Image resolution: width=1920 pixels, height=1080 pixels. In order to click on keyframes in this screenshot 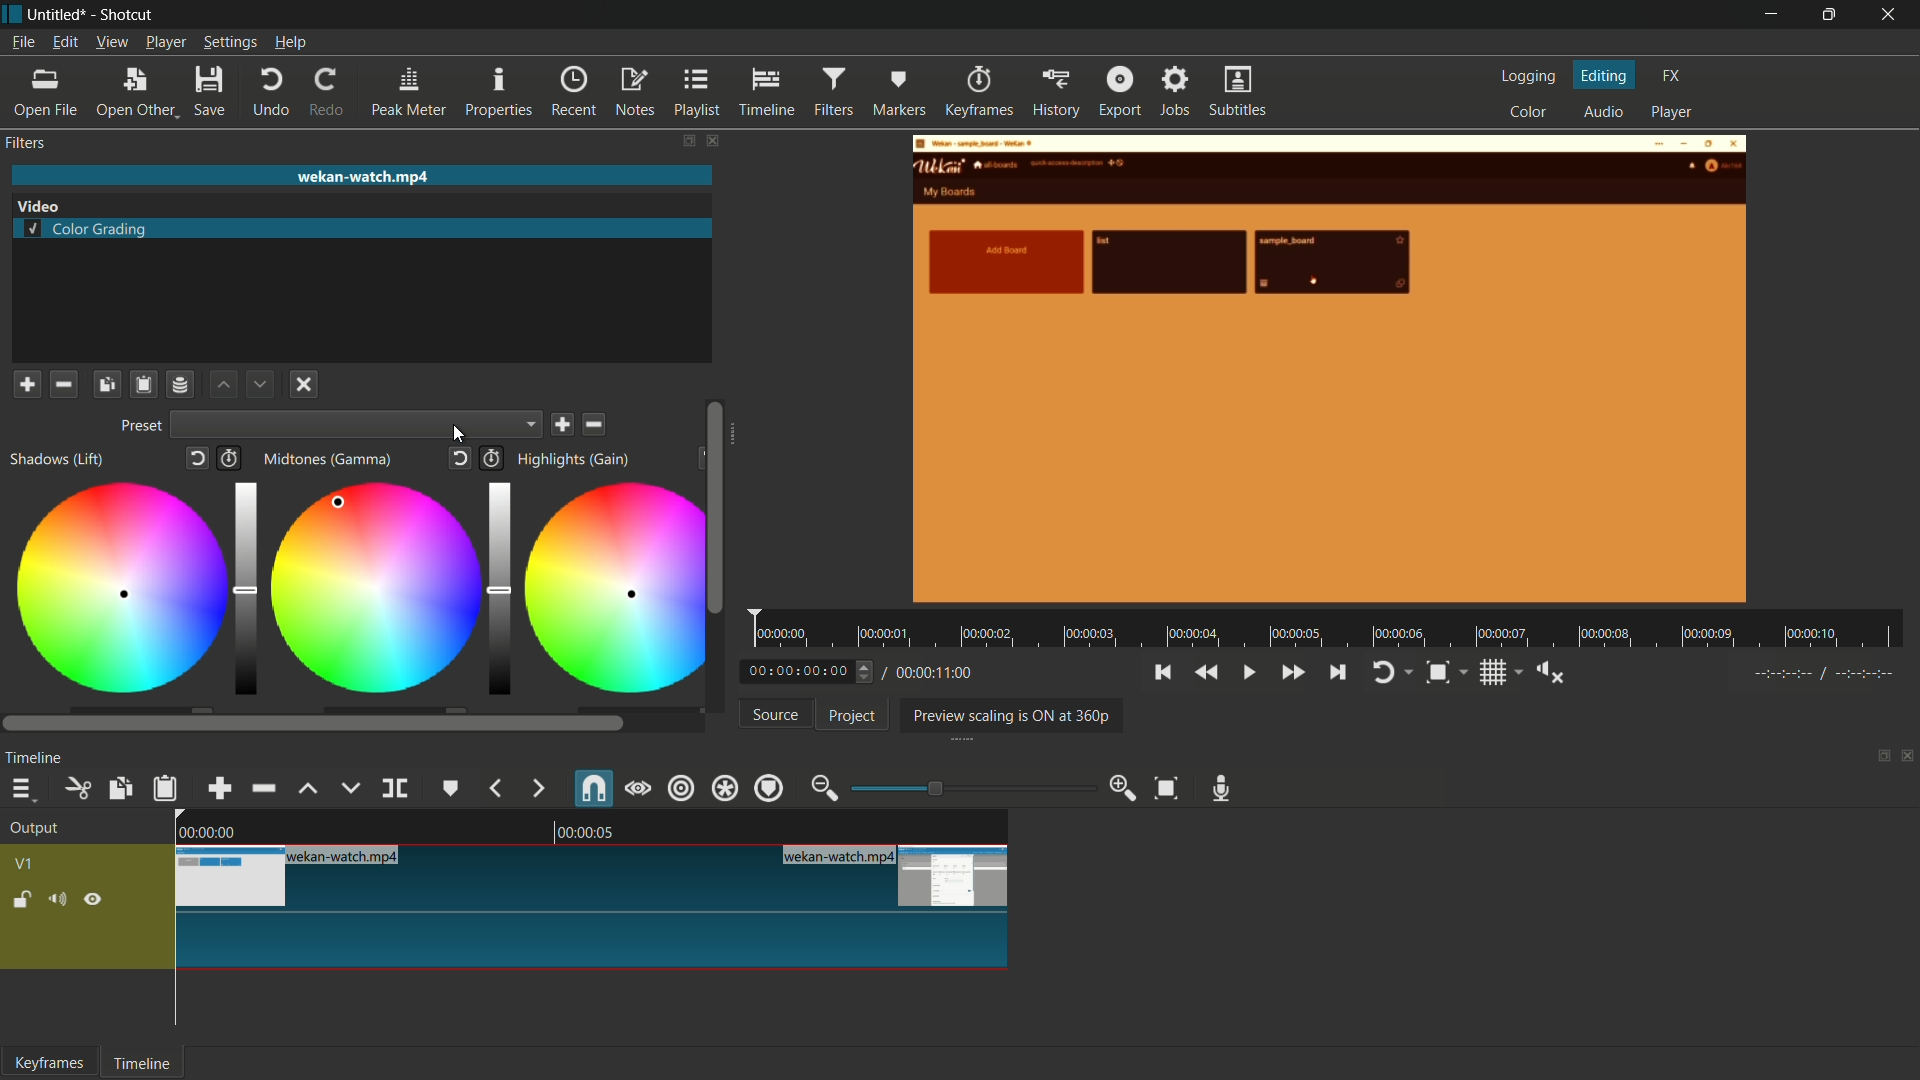, I will do `click(50, 1063)`.